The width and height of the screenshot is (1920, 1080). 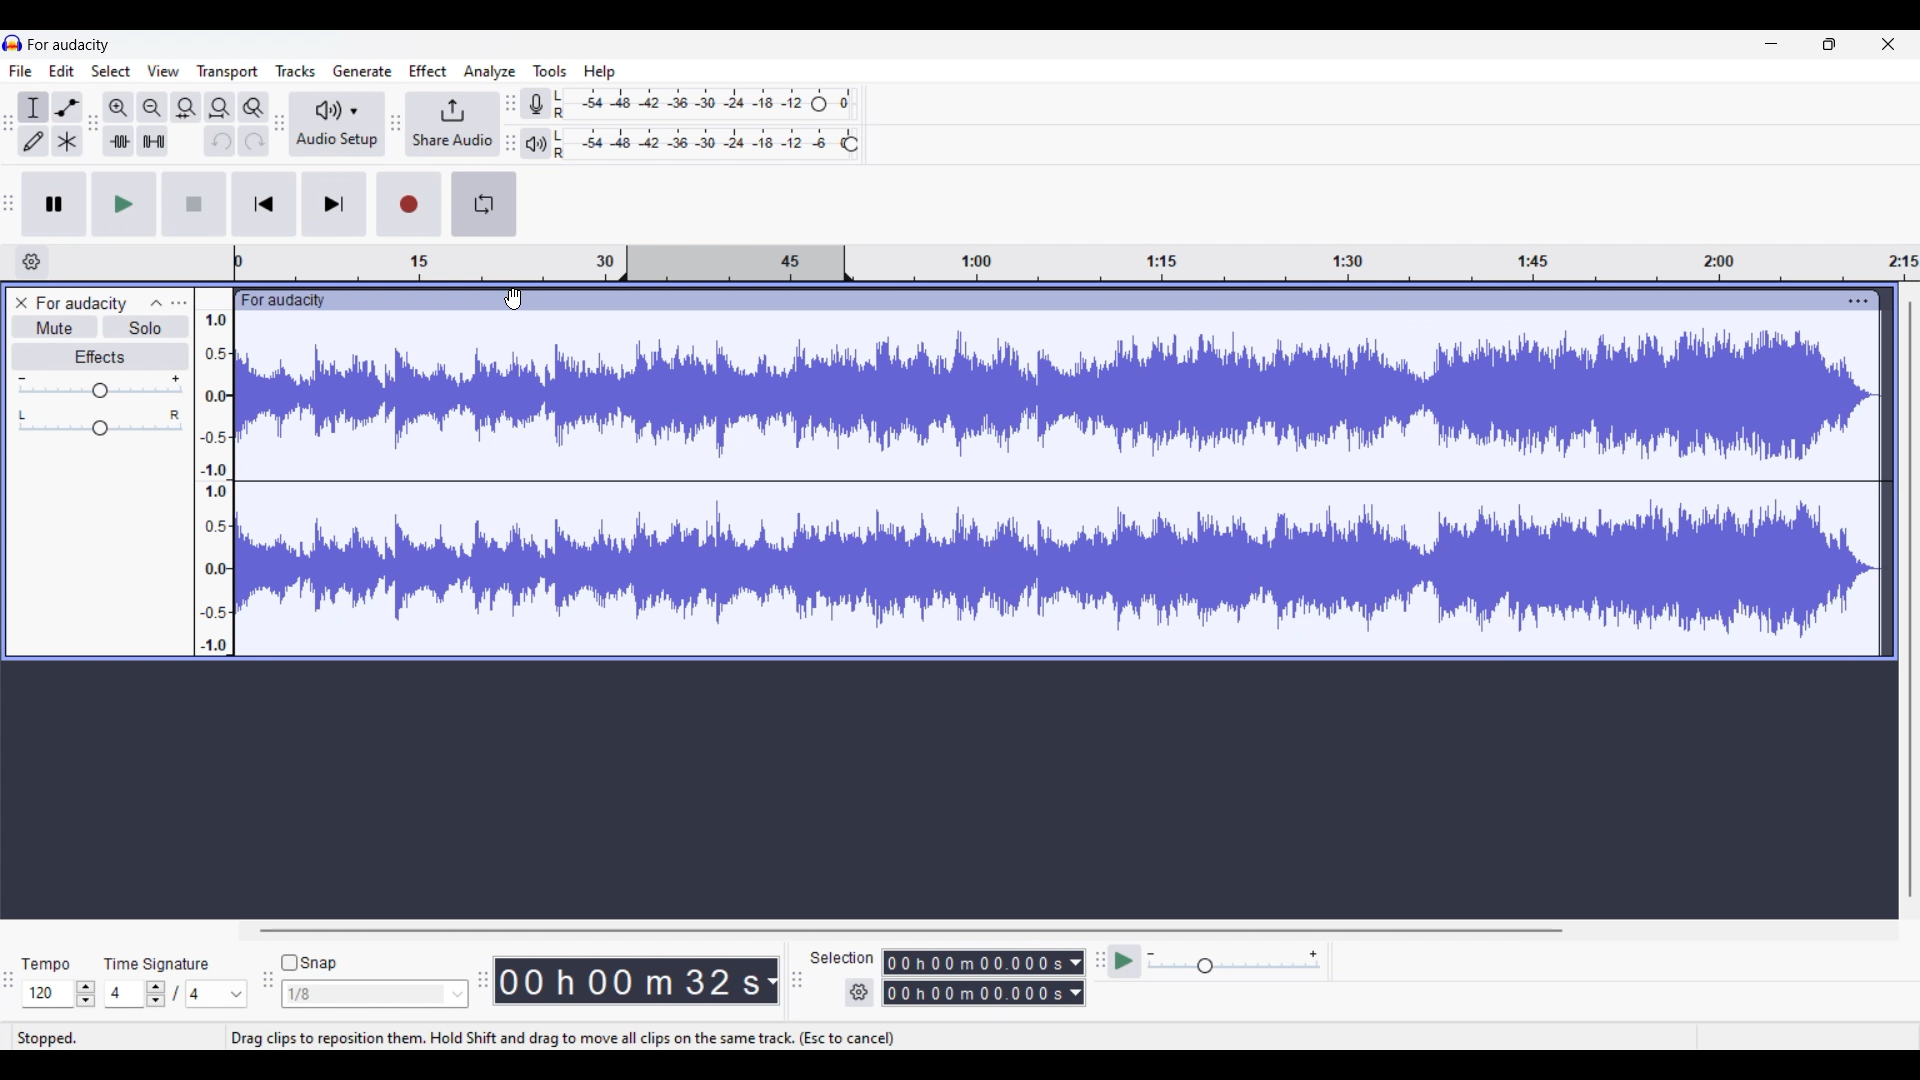 I want to click on Generate menu, so click(x=363, y=71).